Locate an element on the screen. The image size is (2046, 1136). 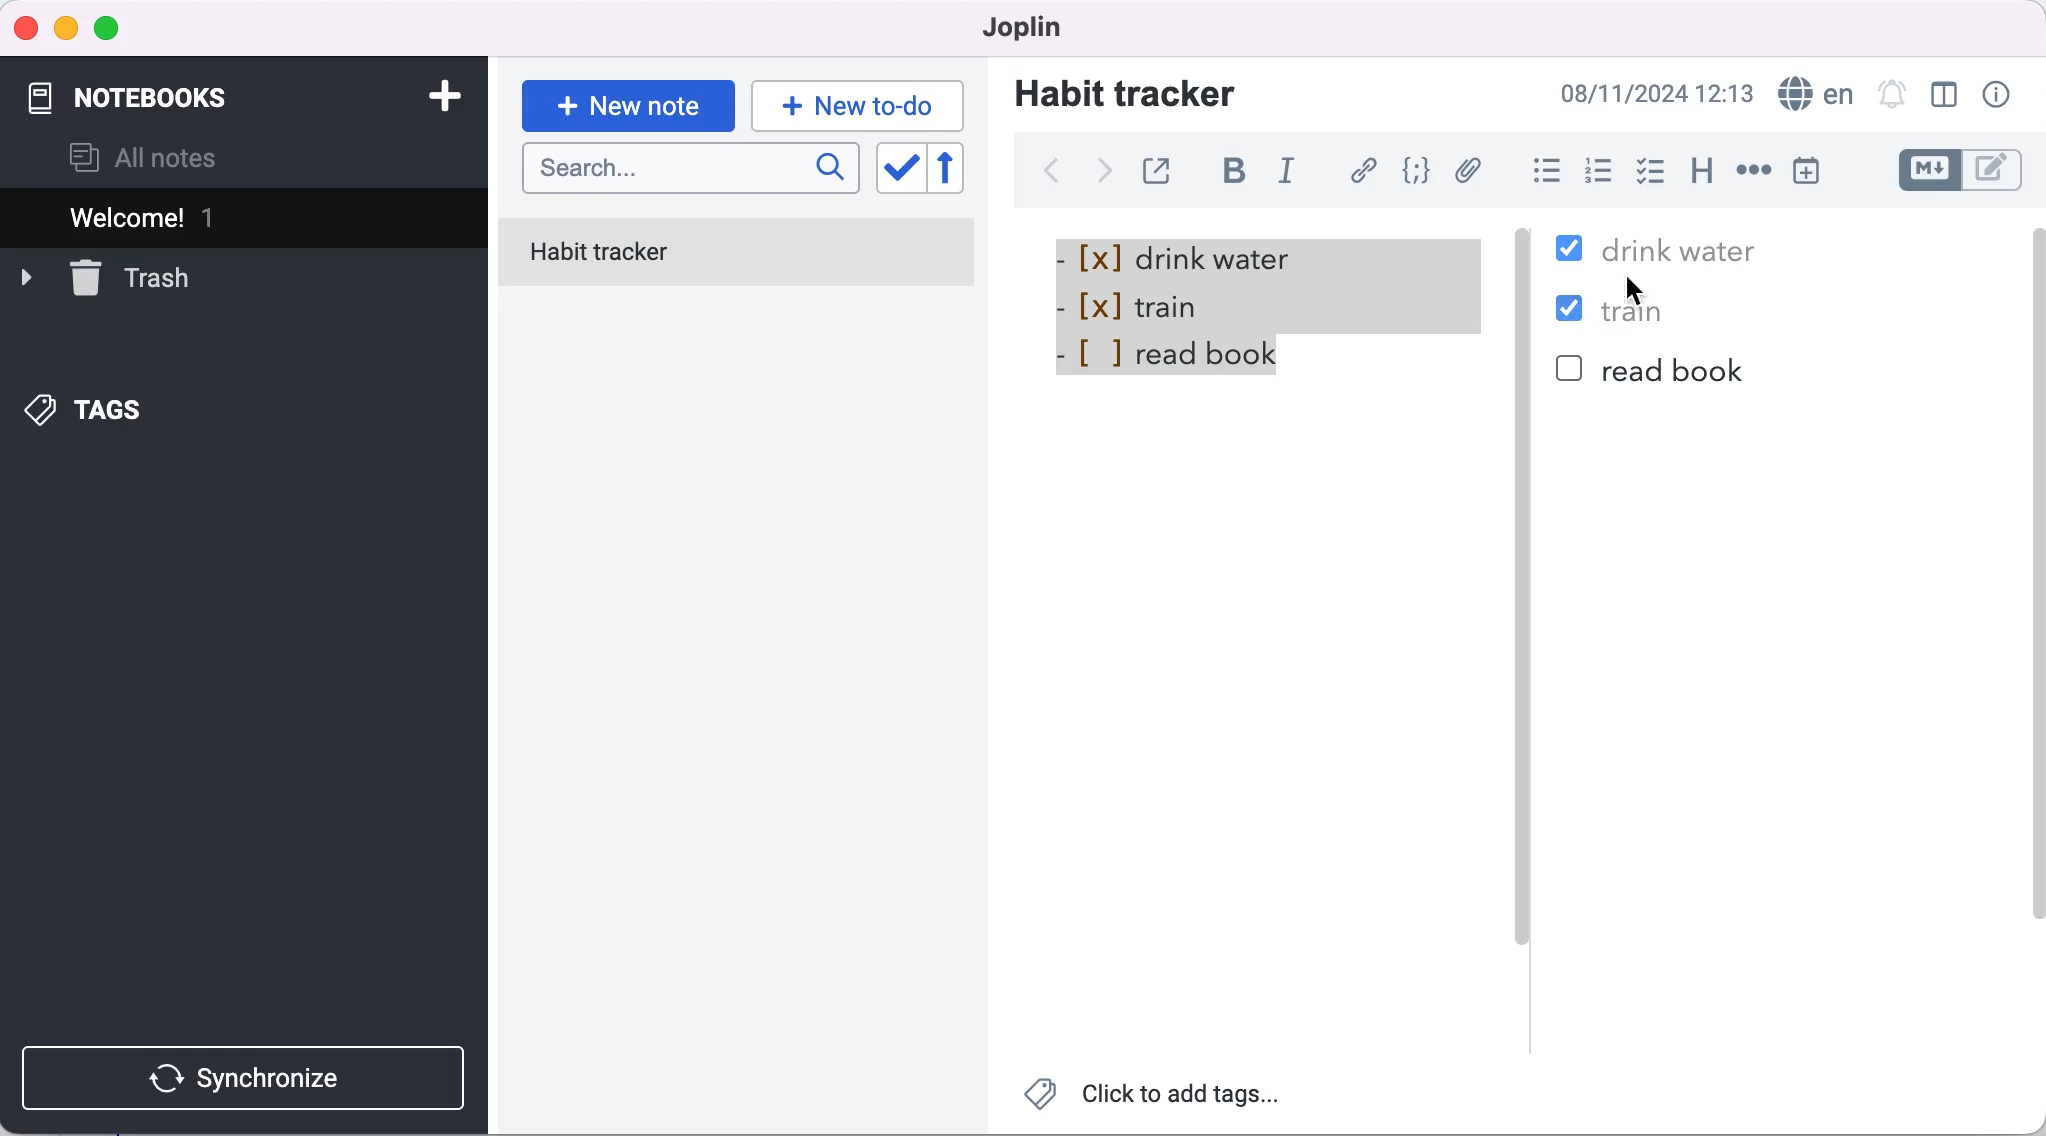
cursor is located at coordinates (1637, 290).